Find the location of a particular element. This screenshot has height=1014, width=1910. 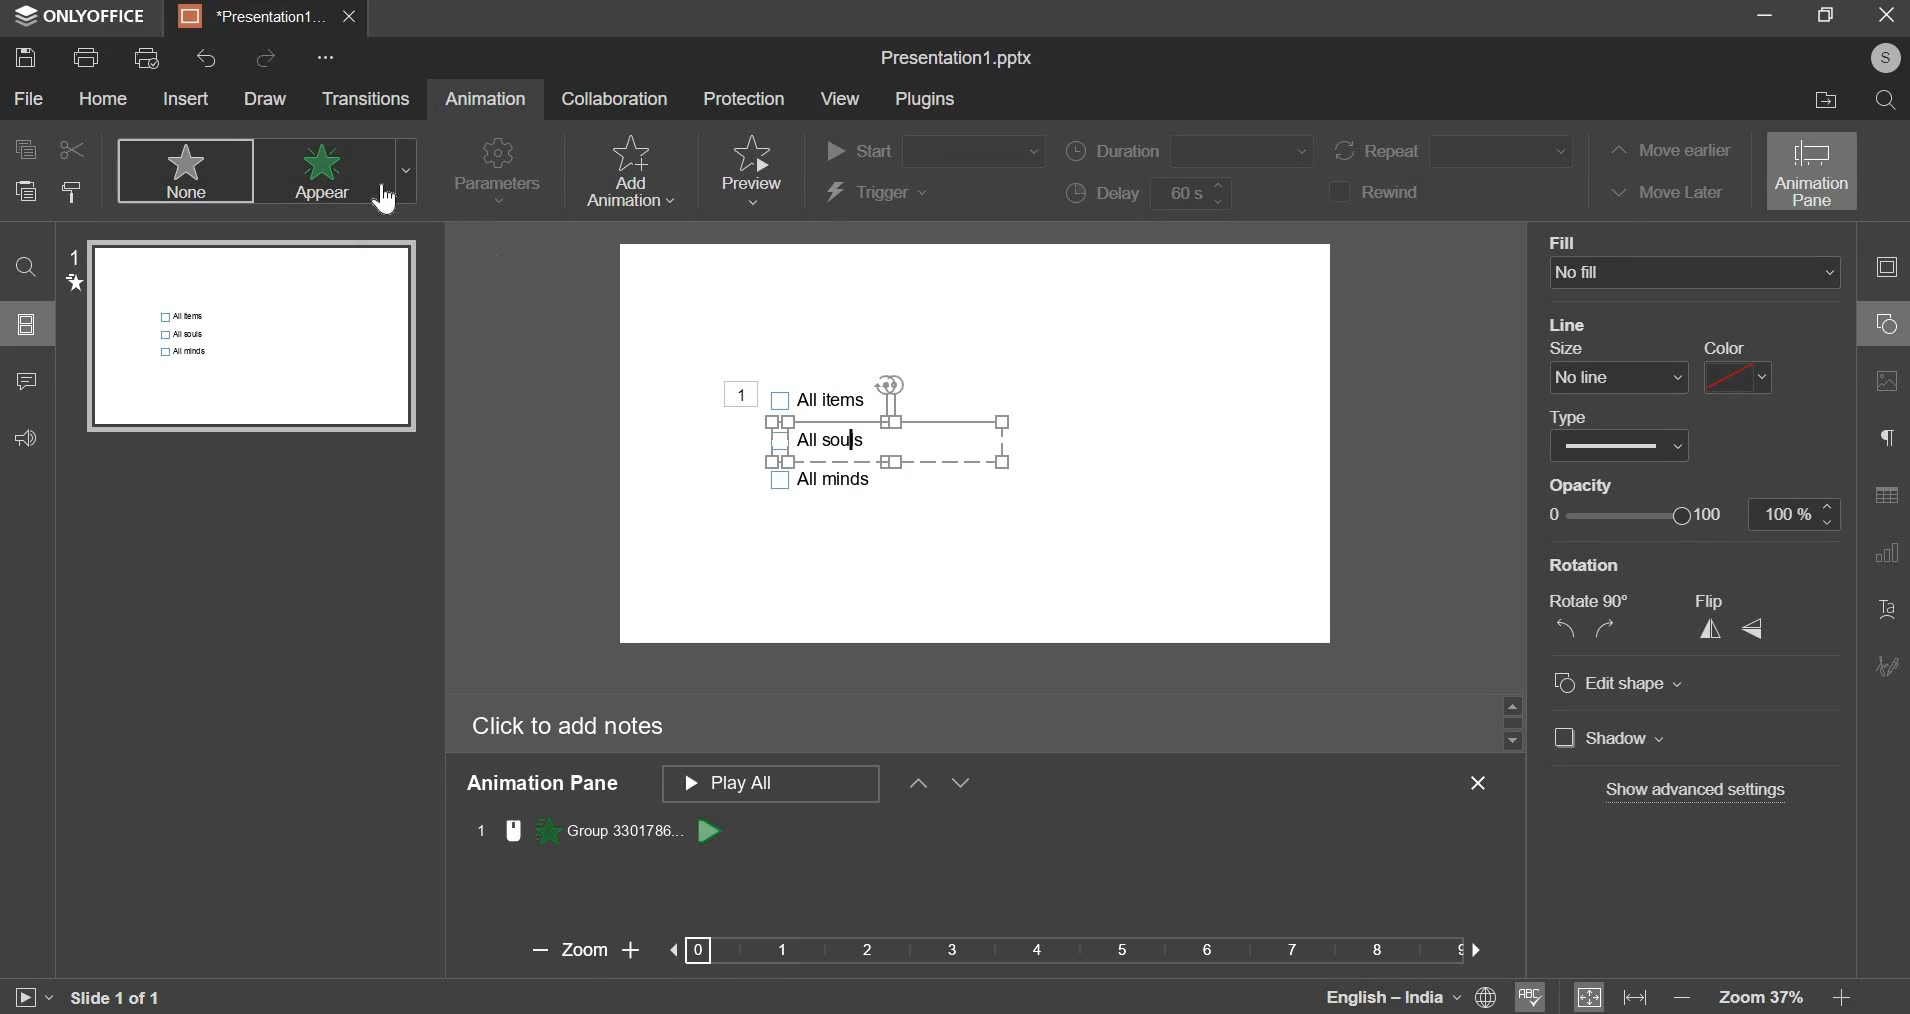

bullet points is located at coordinates (817, 435).